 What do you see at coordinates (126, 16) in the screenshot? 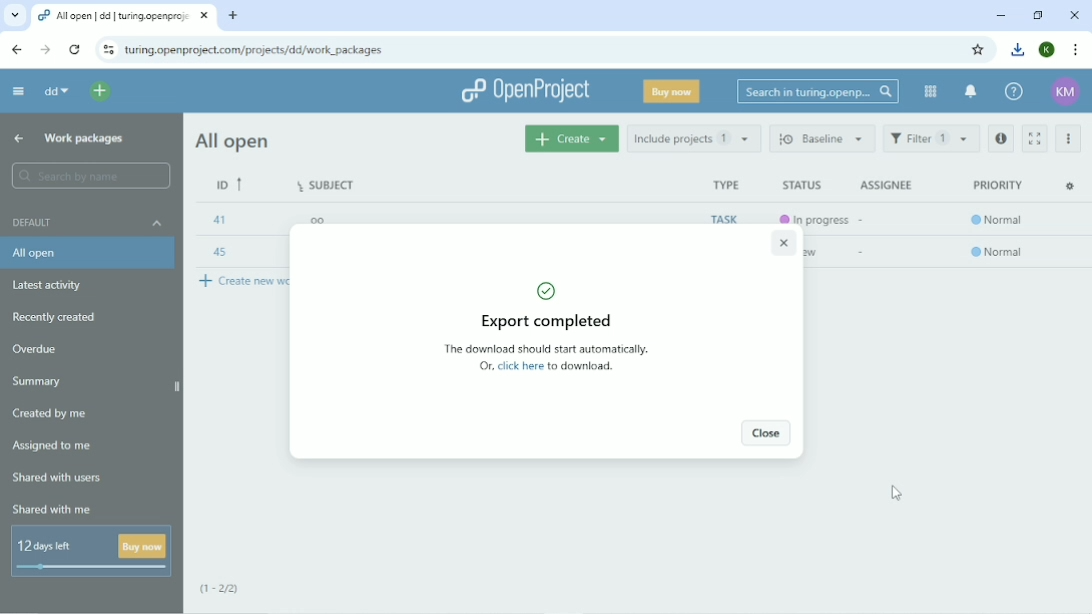
I see `Current tab` at bounding box center [126, 16].